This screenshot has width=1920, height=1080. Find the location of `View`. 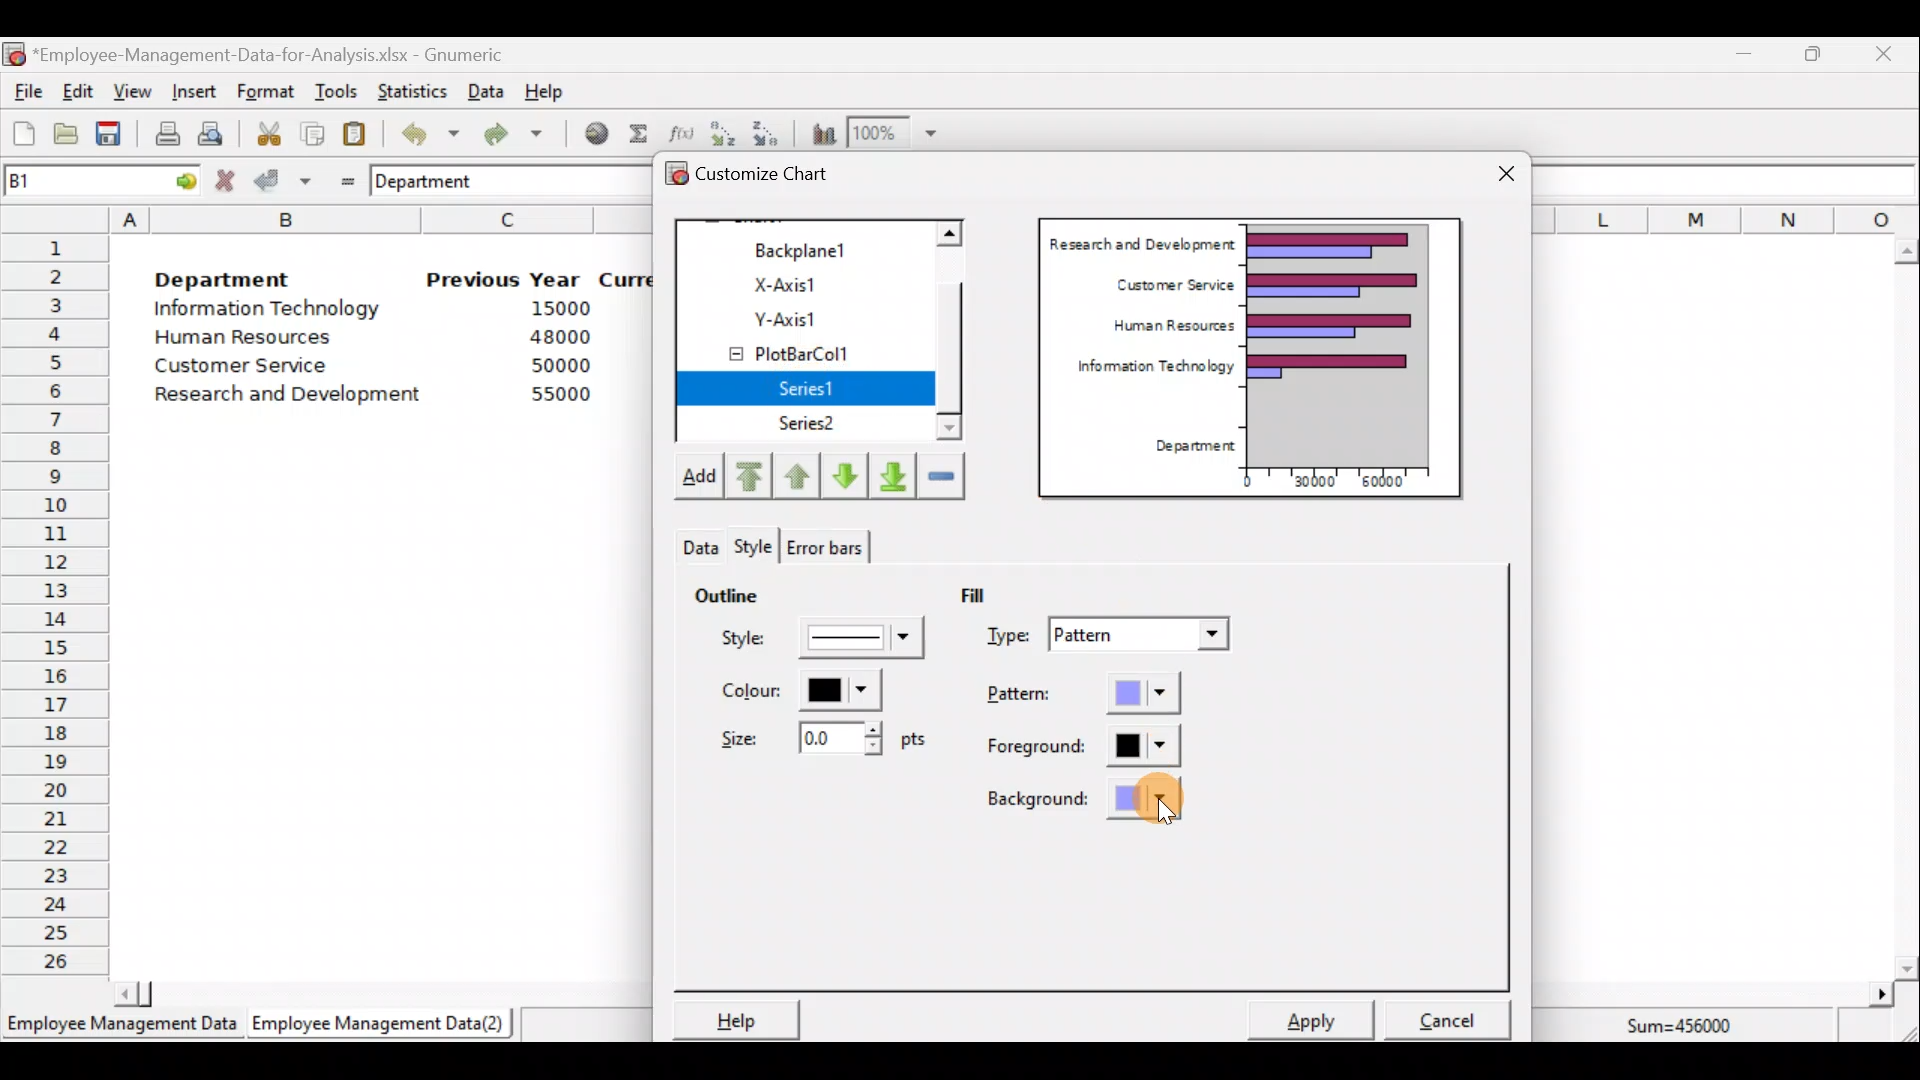

View is located at coordinates (130, 92).